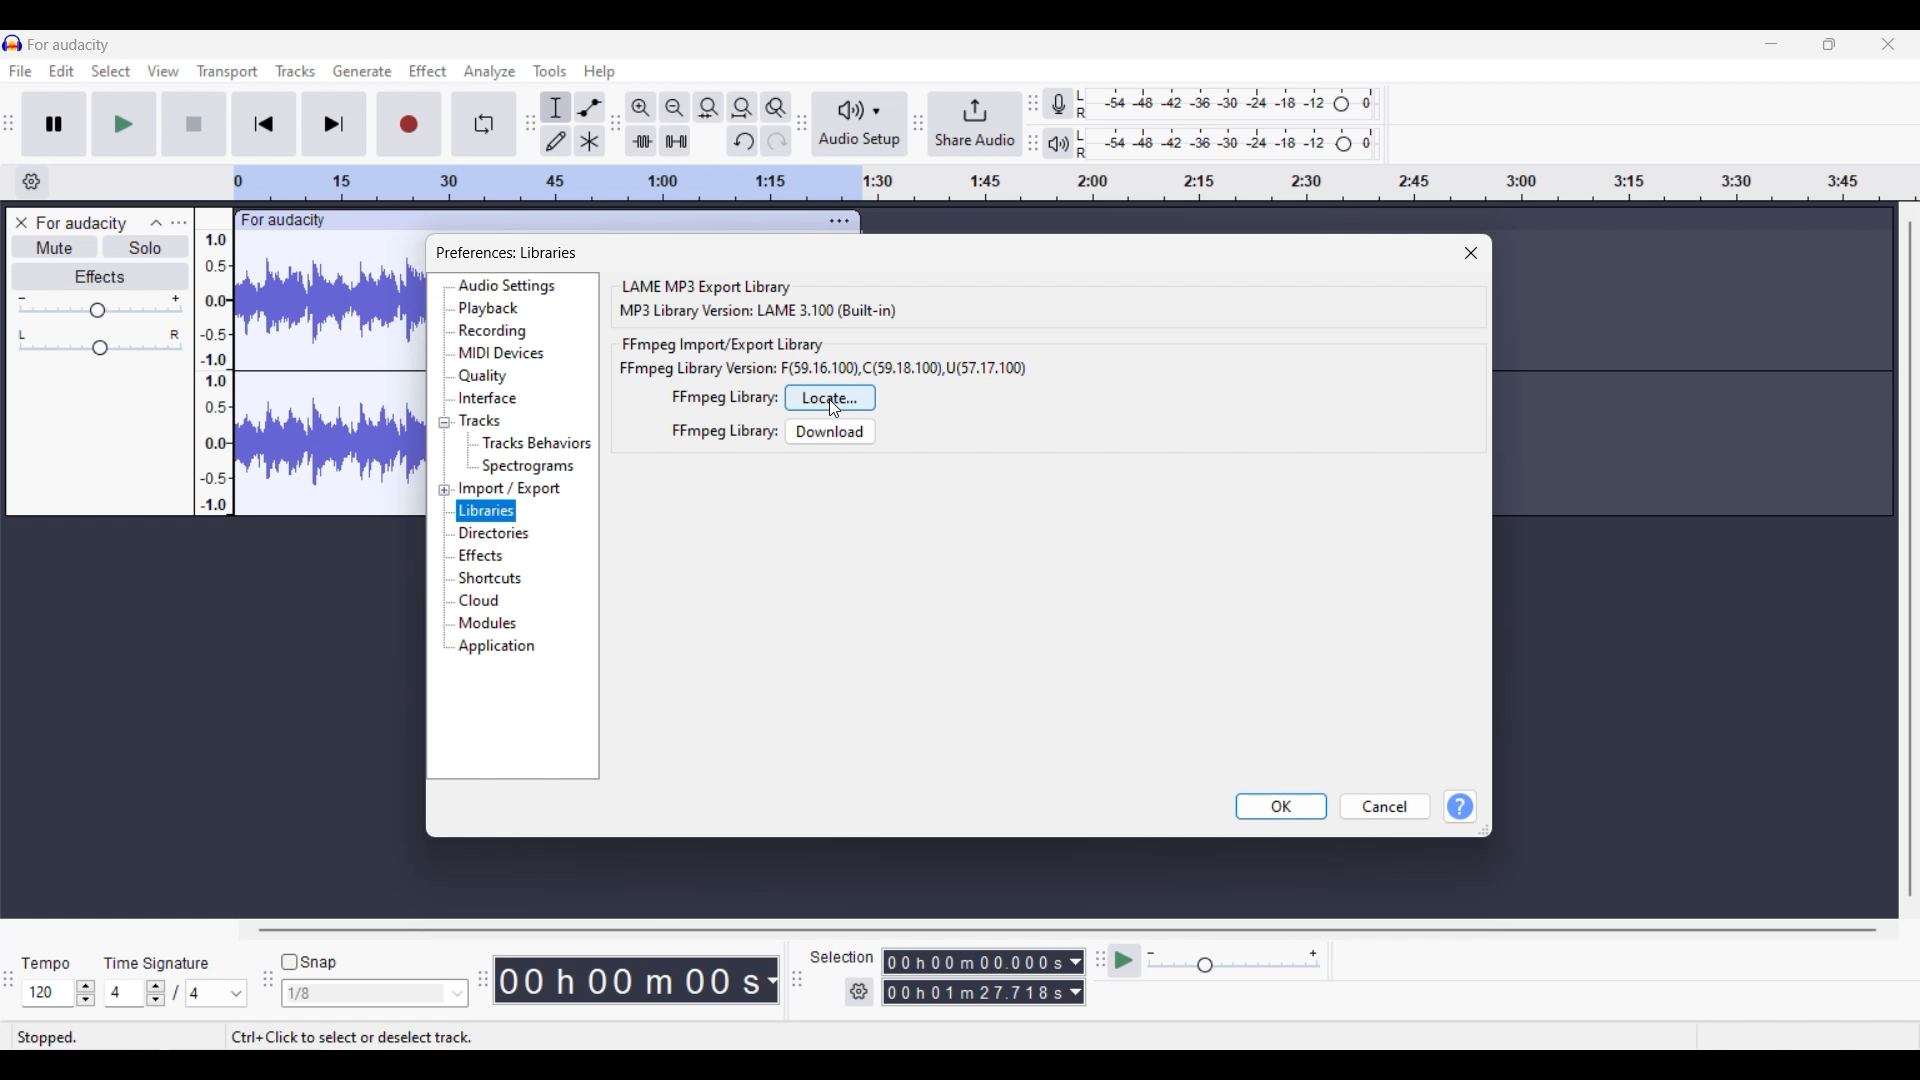 The width and height of the screenshot is (1920, 1080). I want to click on Edit menu, so click(62, 71).